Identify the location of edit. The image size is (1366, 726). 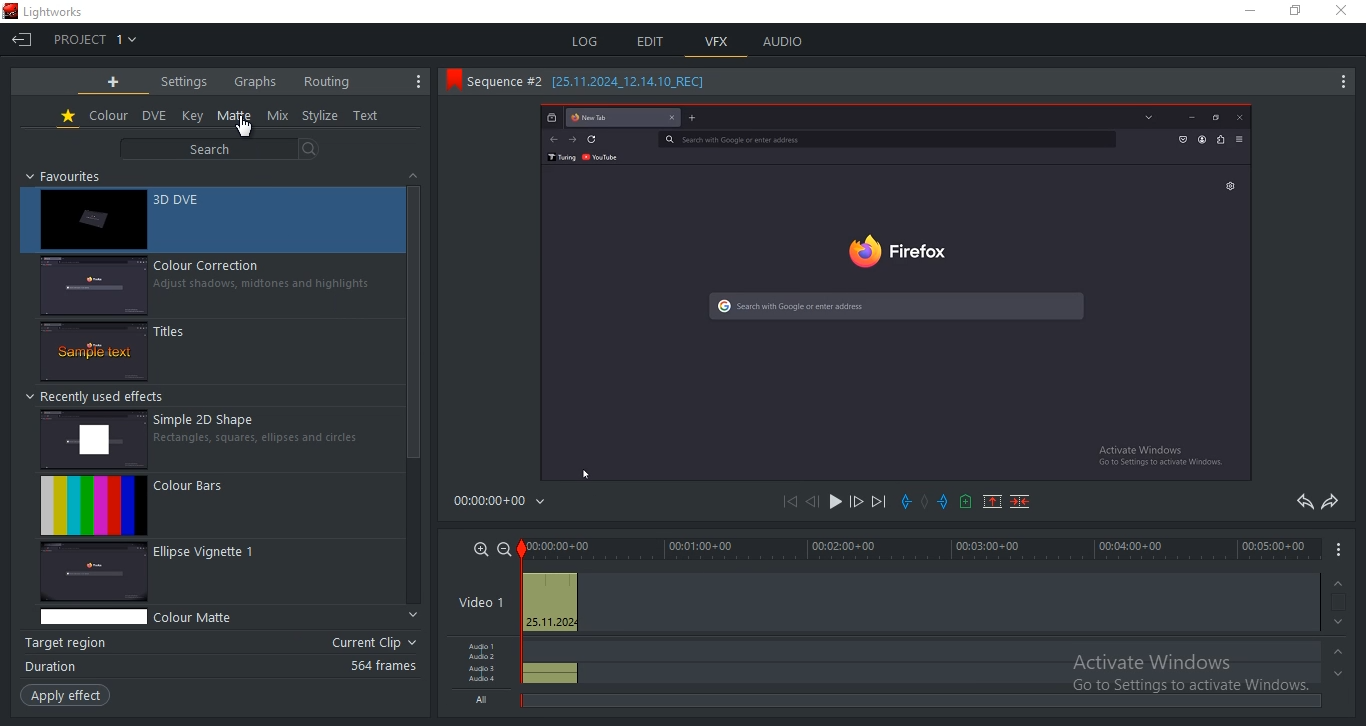
(652, 41).